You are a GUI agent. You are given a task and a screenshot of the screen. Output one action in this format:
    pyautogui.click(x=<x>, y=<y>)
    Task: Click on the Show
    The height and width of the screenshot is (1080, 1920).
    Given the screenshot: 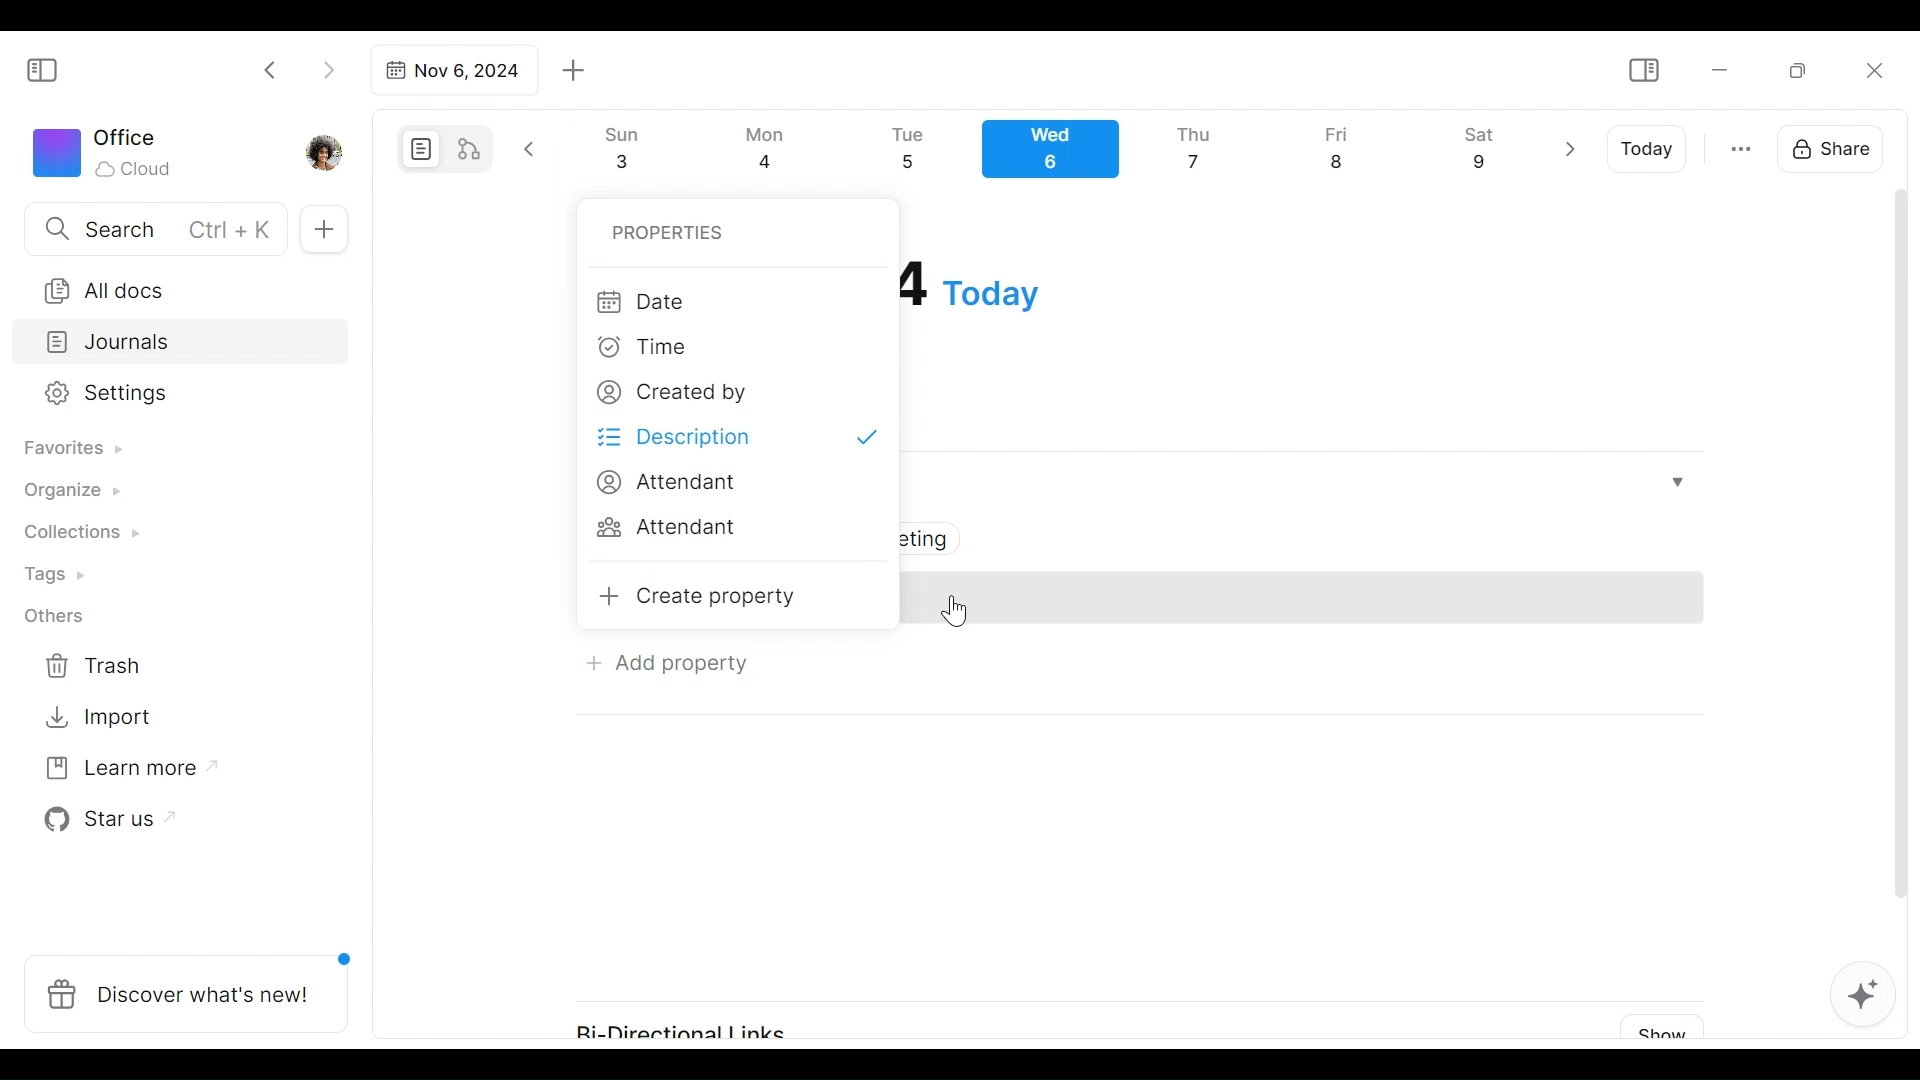 What is the action you would take?
    pyautogui.click(x=1660, y=1025)
    